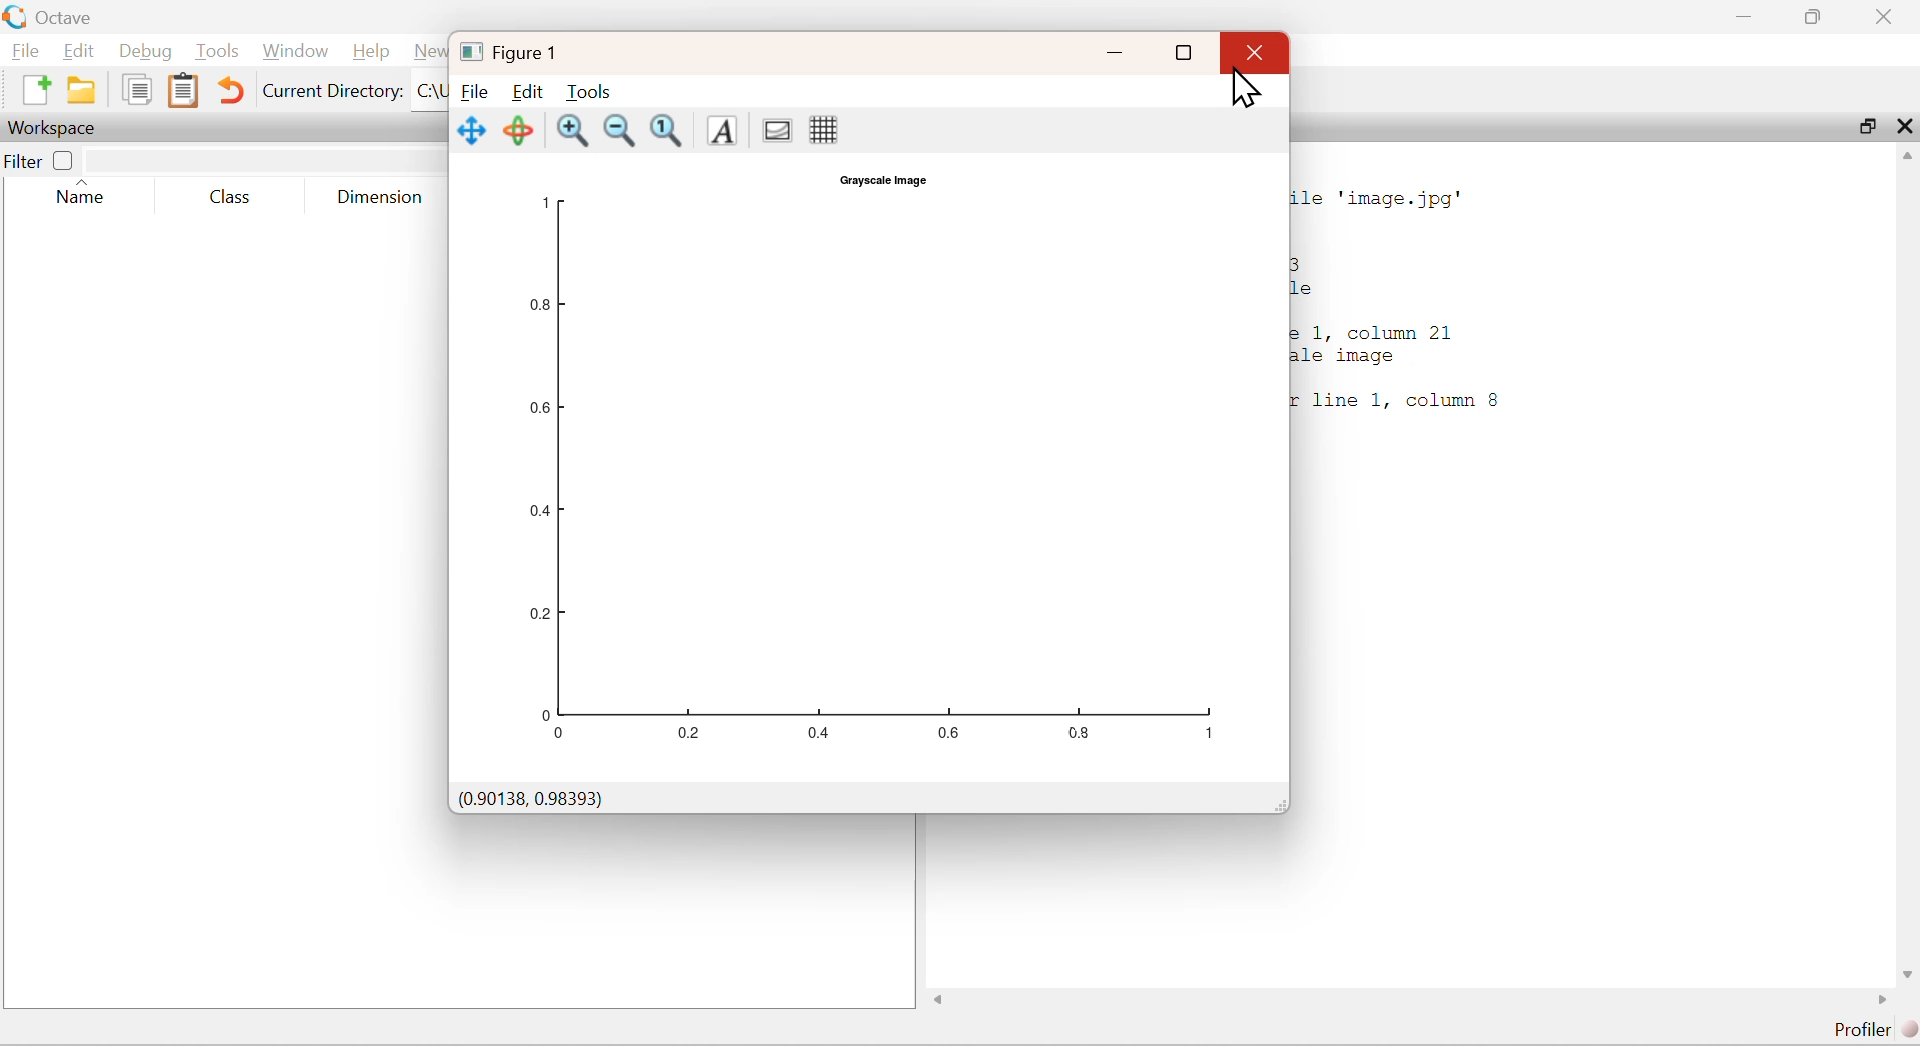  I want to click on open and existing file, so click(87, 89).